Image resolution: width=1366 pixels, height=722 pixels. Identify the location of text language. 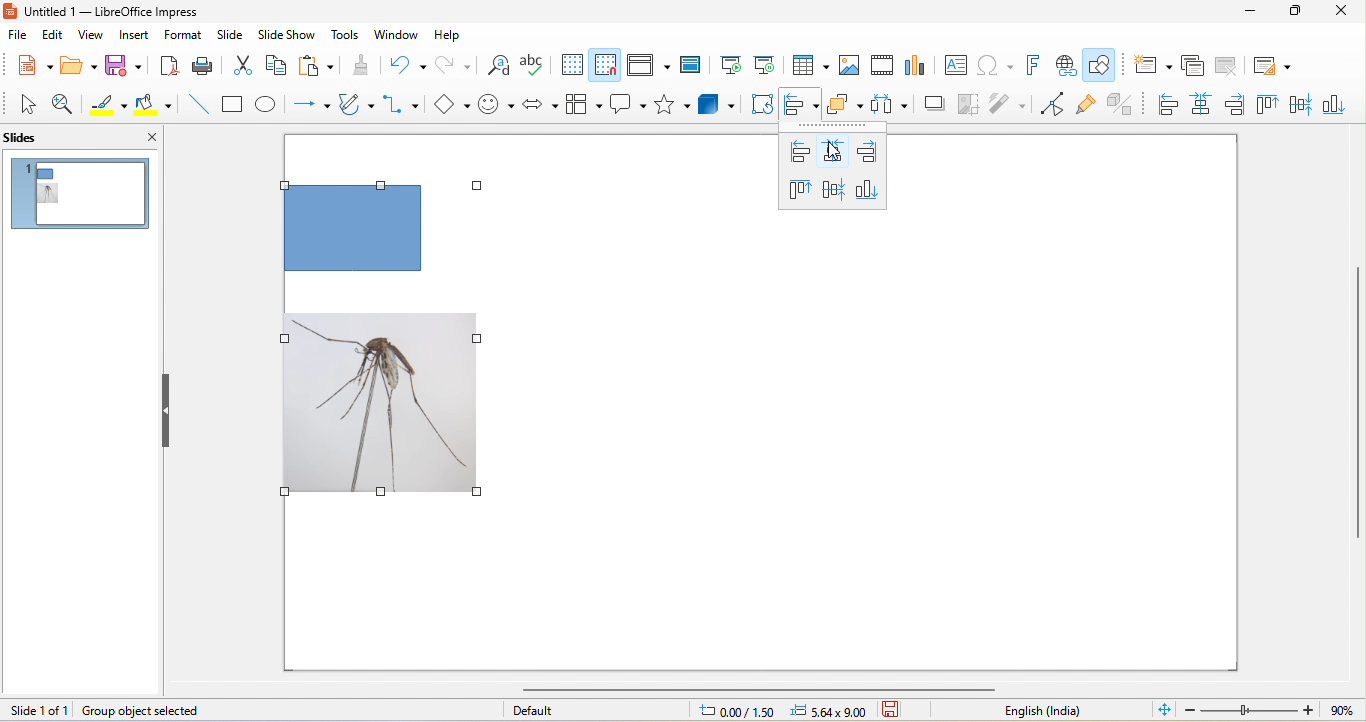
(1045, 711).